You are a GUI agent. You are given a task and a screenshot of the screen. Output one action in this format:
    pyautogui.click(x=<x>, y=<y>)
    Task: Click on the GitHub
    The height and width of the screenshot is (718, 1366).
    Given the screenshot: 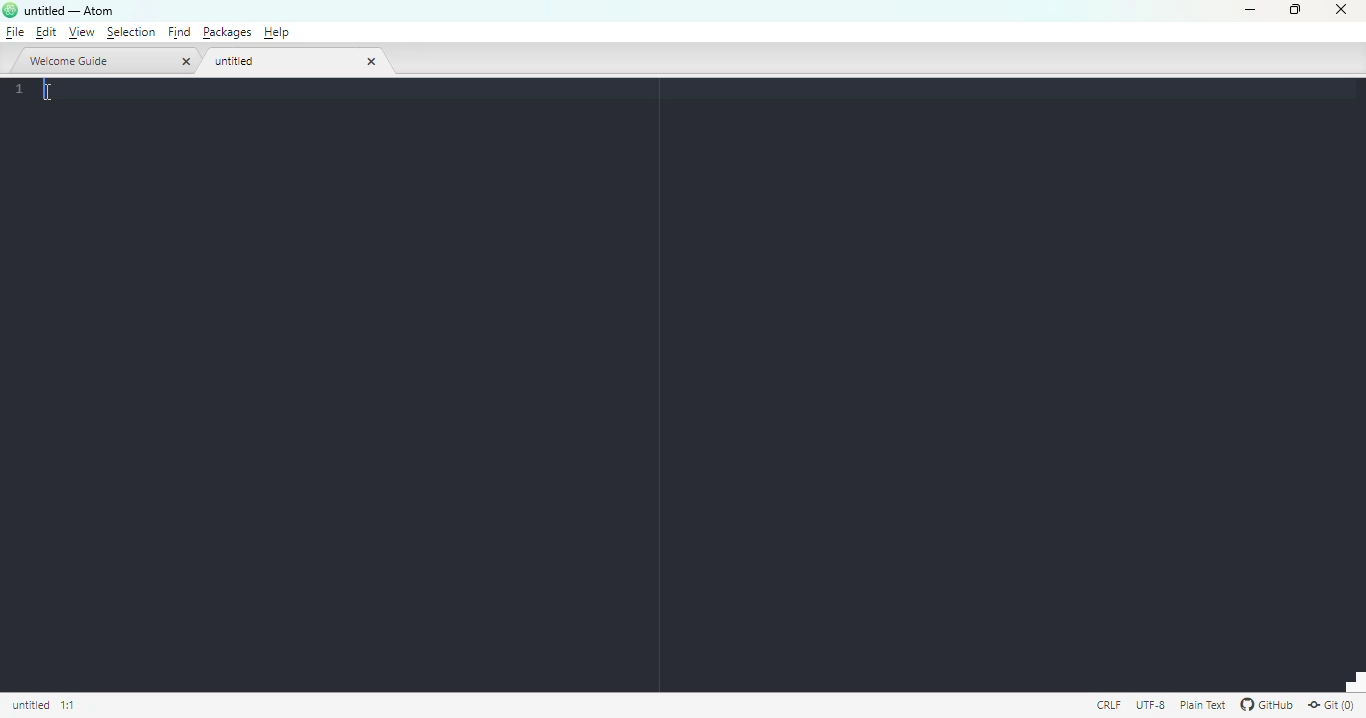 What is the action you would take?
    pyautogui.click(x=1266, y=705)
    